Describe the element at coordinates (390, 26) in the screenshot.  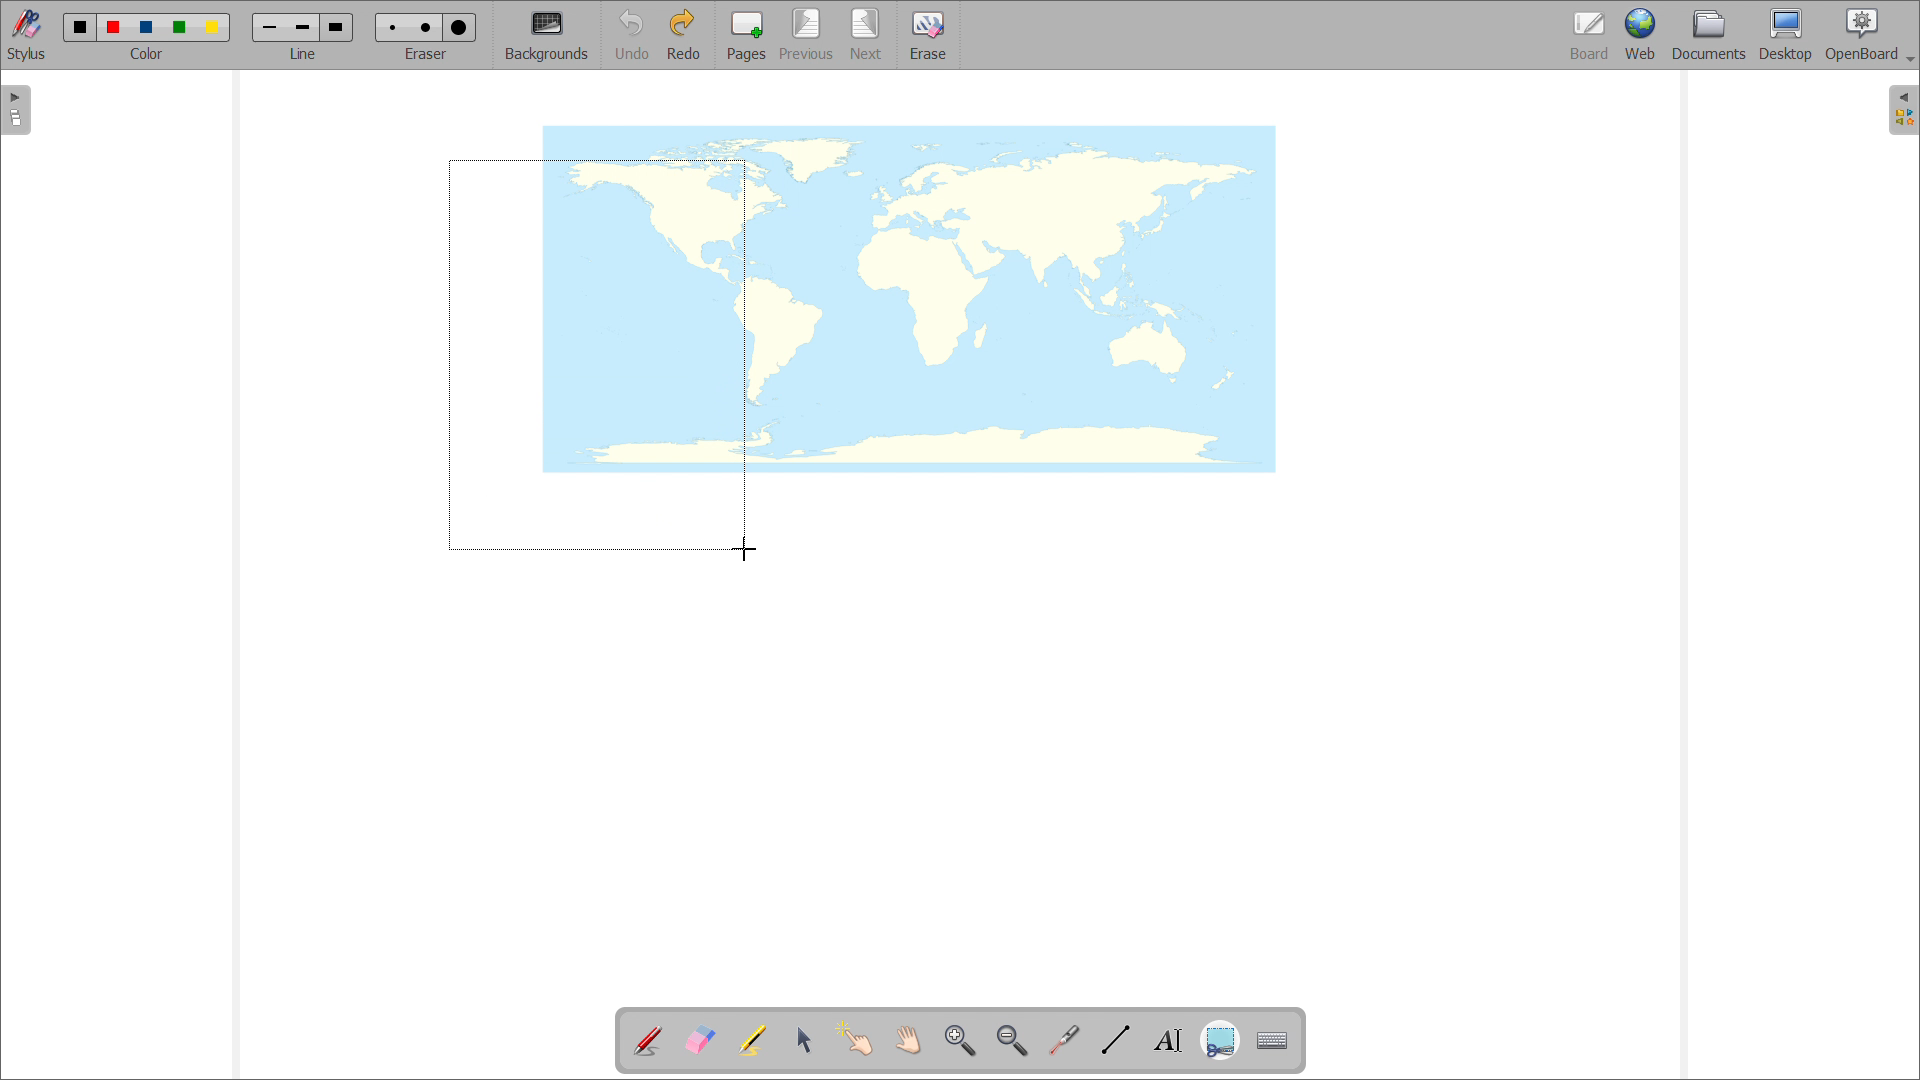
I see `small` at that location.